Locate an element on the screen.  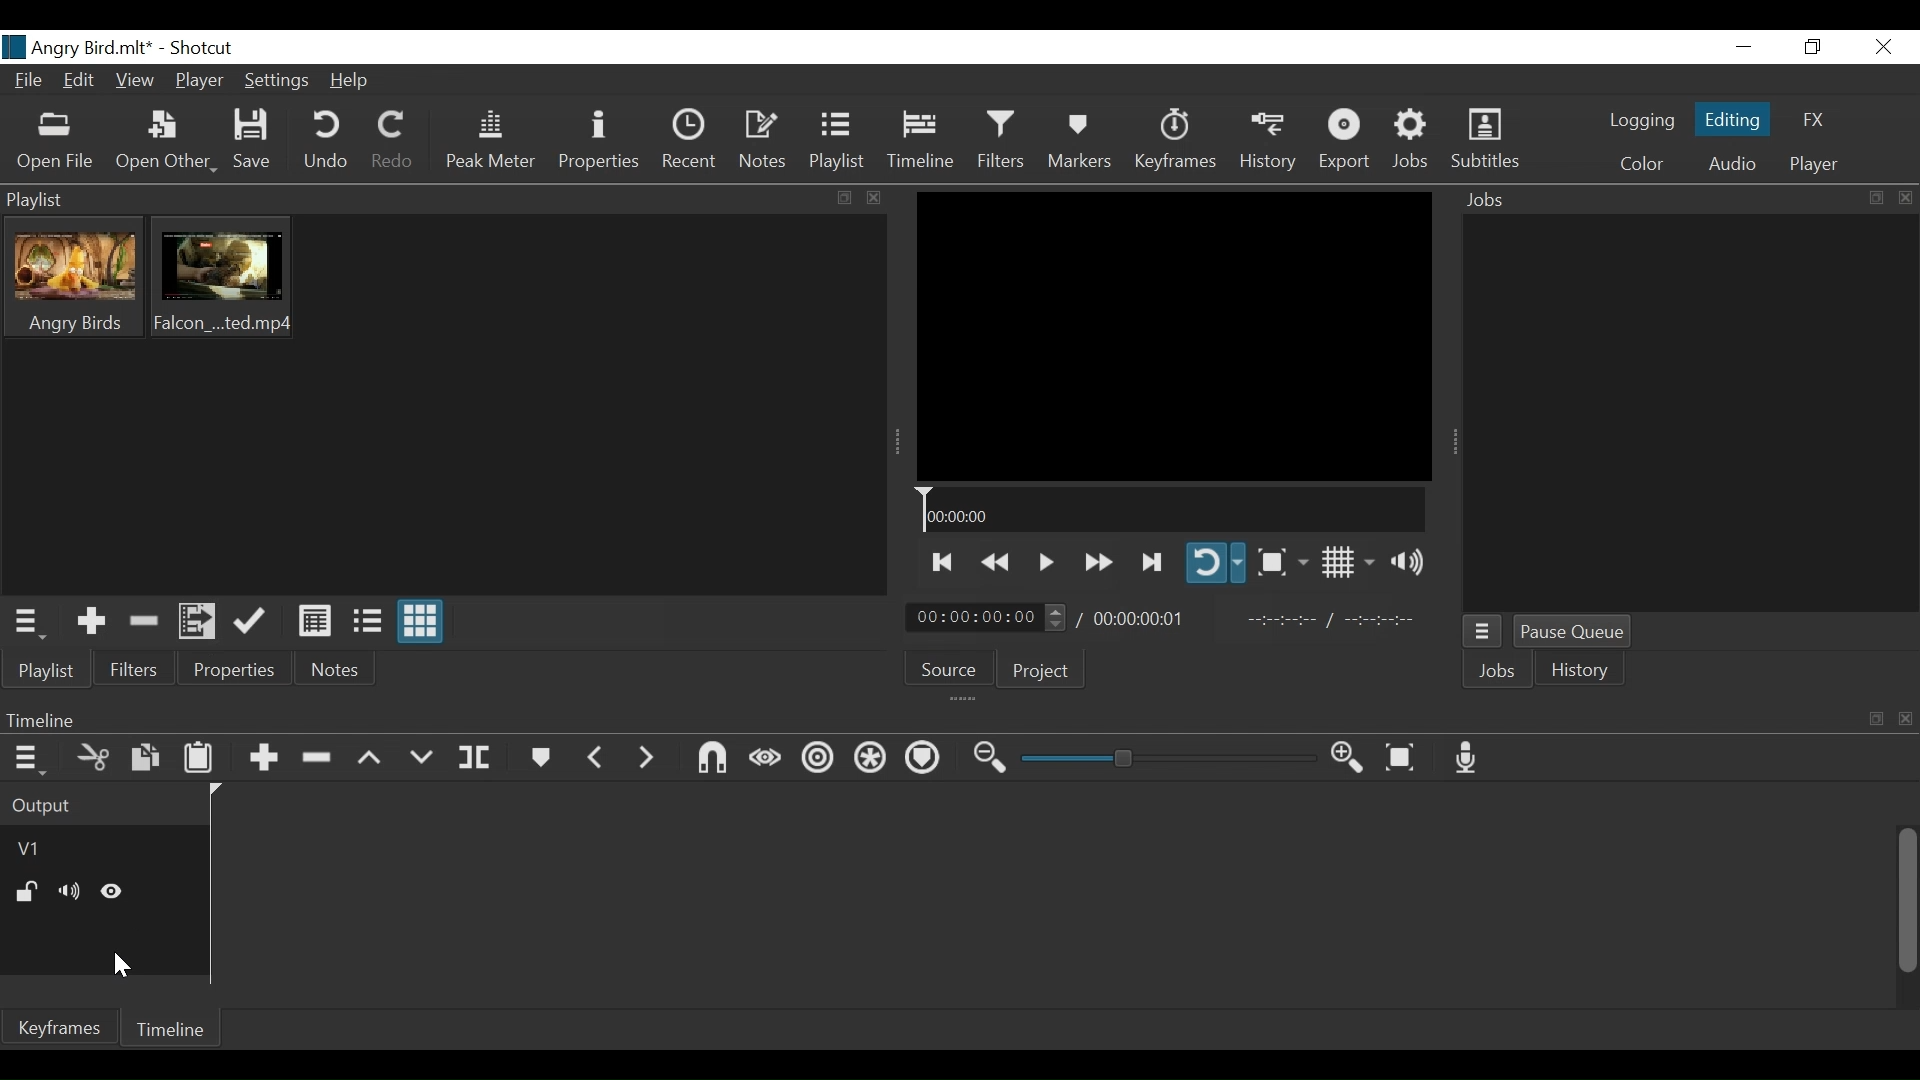
 is located at coordinates (922, 141).